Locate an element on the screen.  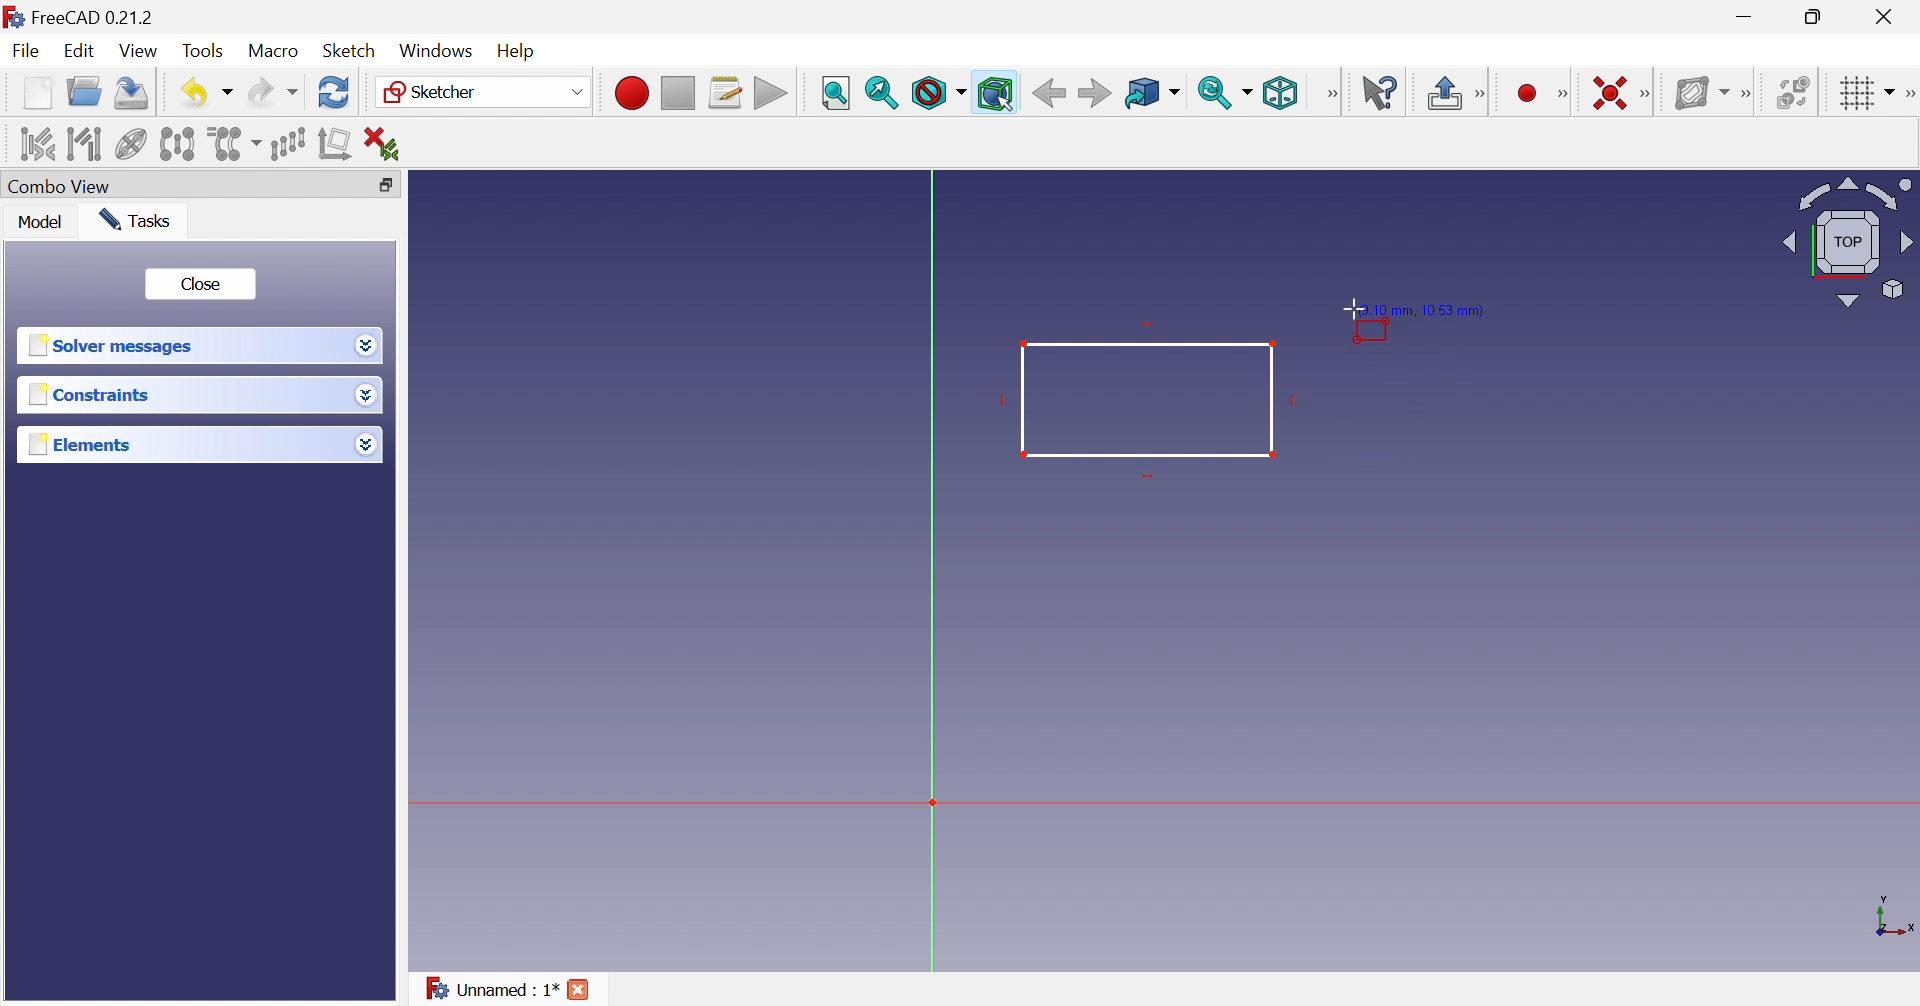
Fit selection is located at coordinates (882, 92).